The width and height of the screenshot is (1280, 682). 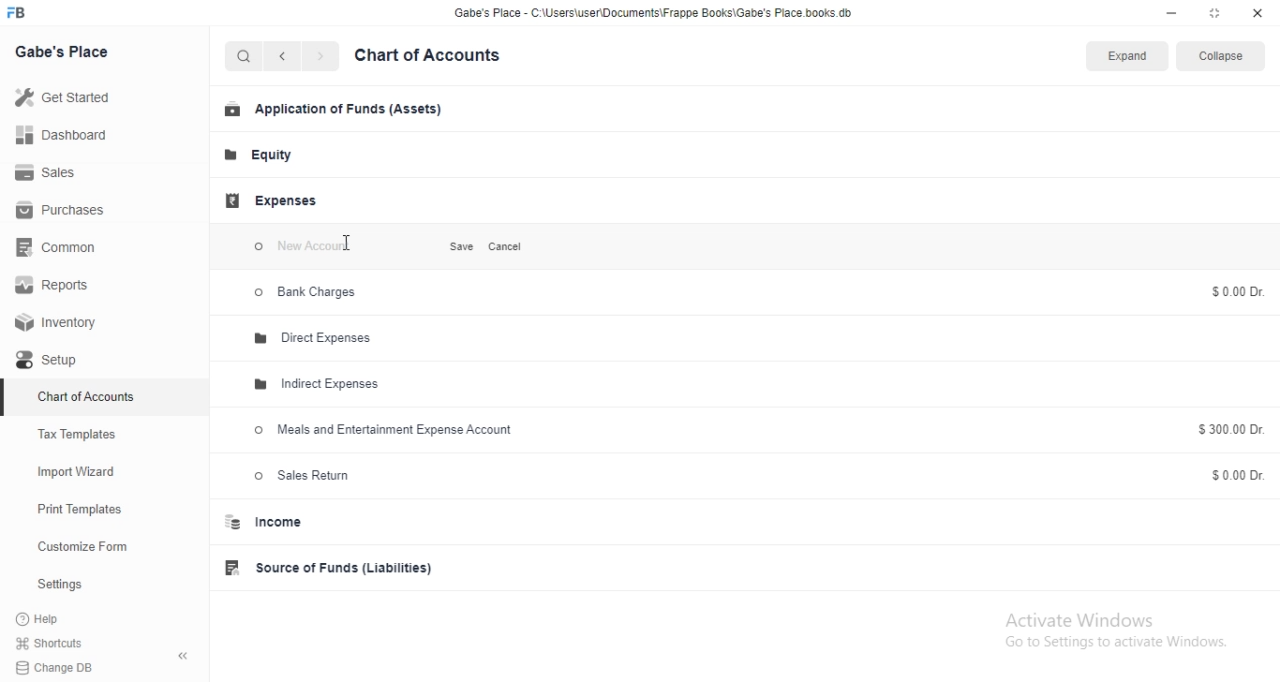 What do you see at coordinates (1169, 14) in the screenshot?
I see `minimize` at bounding box center [1169, 14].